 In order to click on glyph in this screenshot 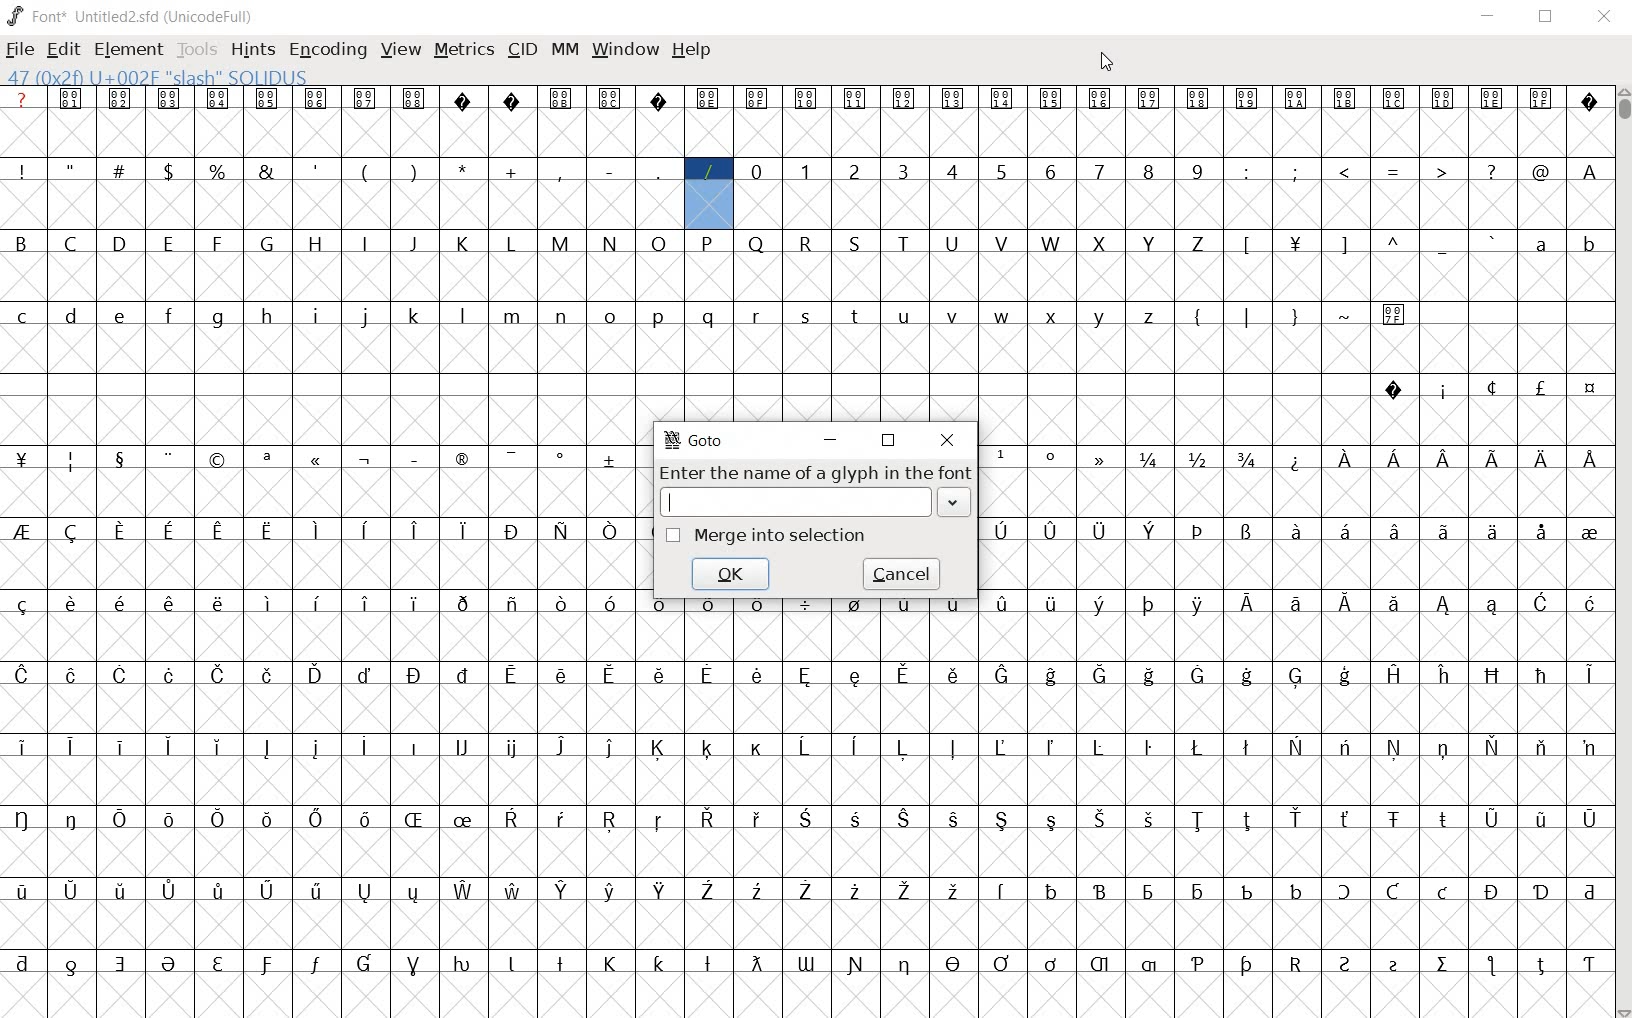, I will do `click(904, 100)`.